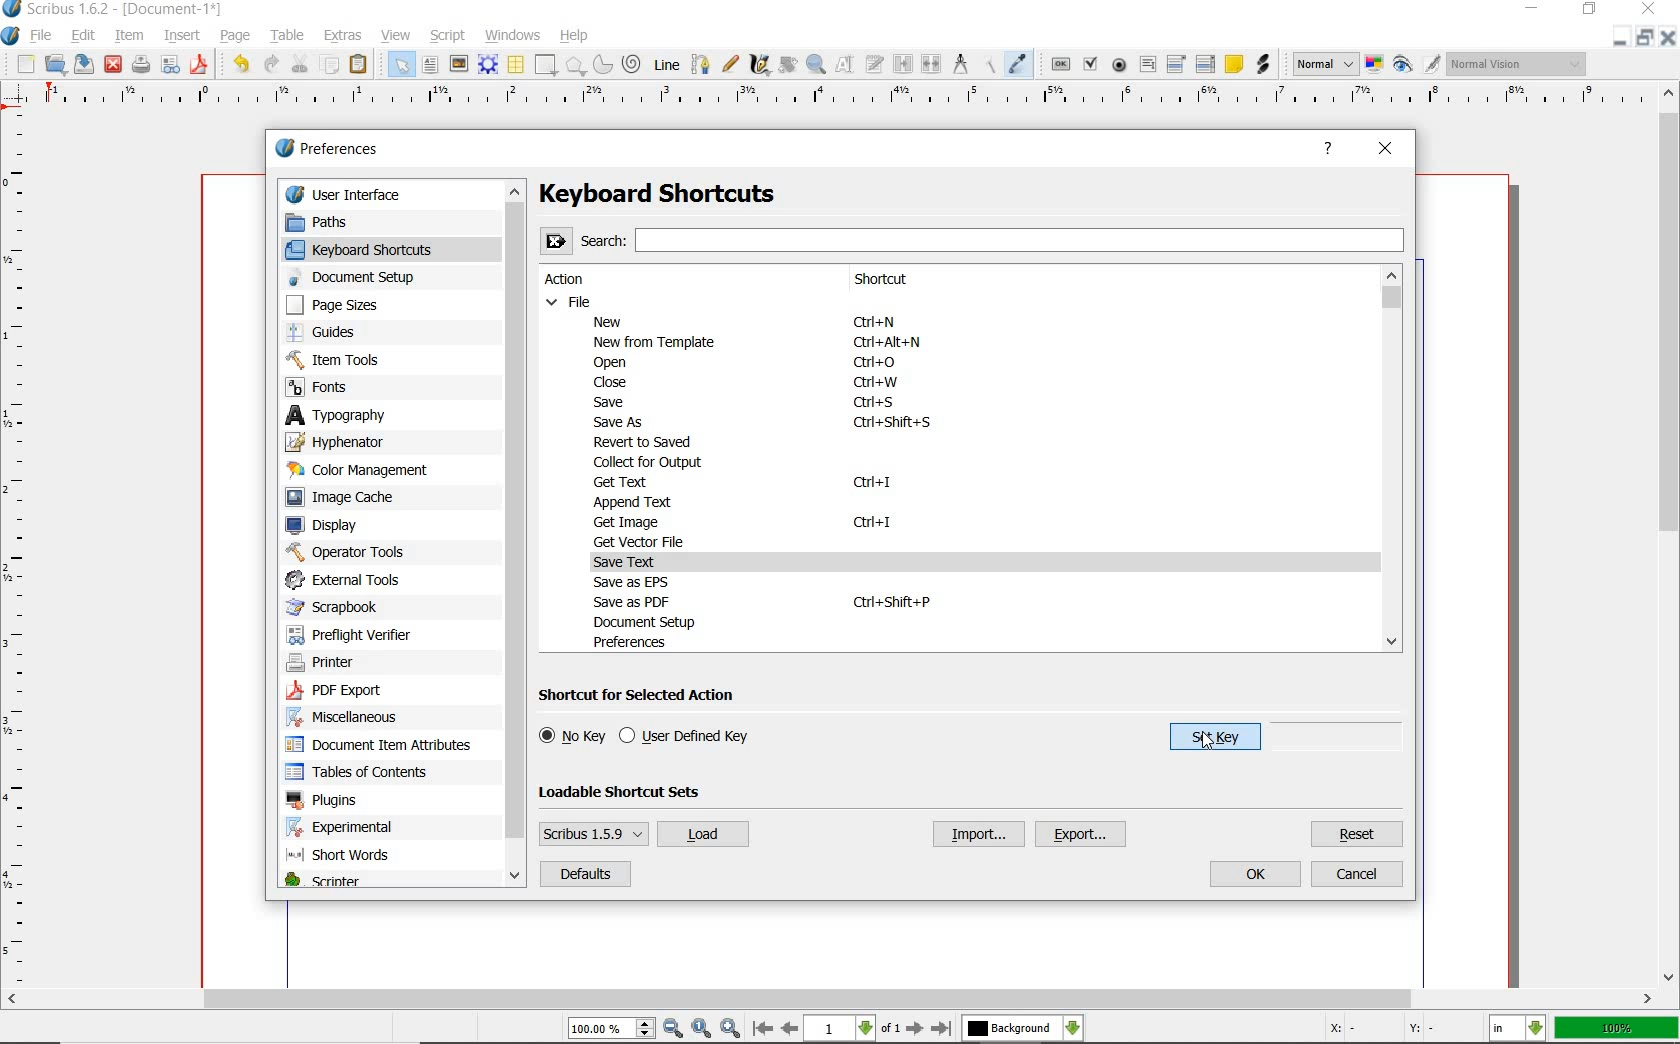  Describe the element at coordinates (351, 441) in the screenshot. I see `hyphenator` at that location.